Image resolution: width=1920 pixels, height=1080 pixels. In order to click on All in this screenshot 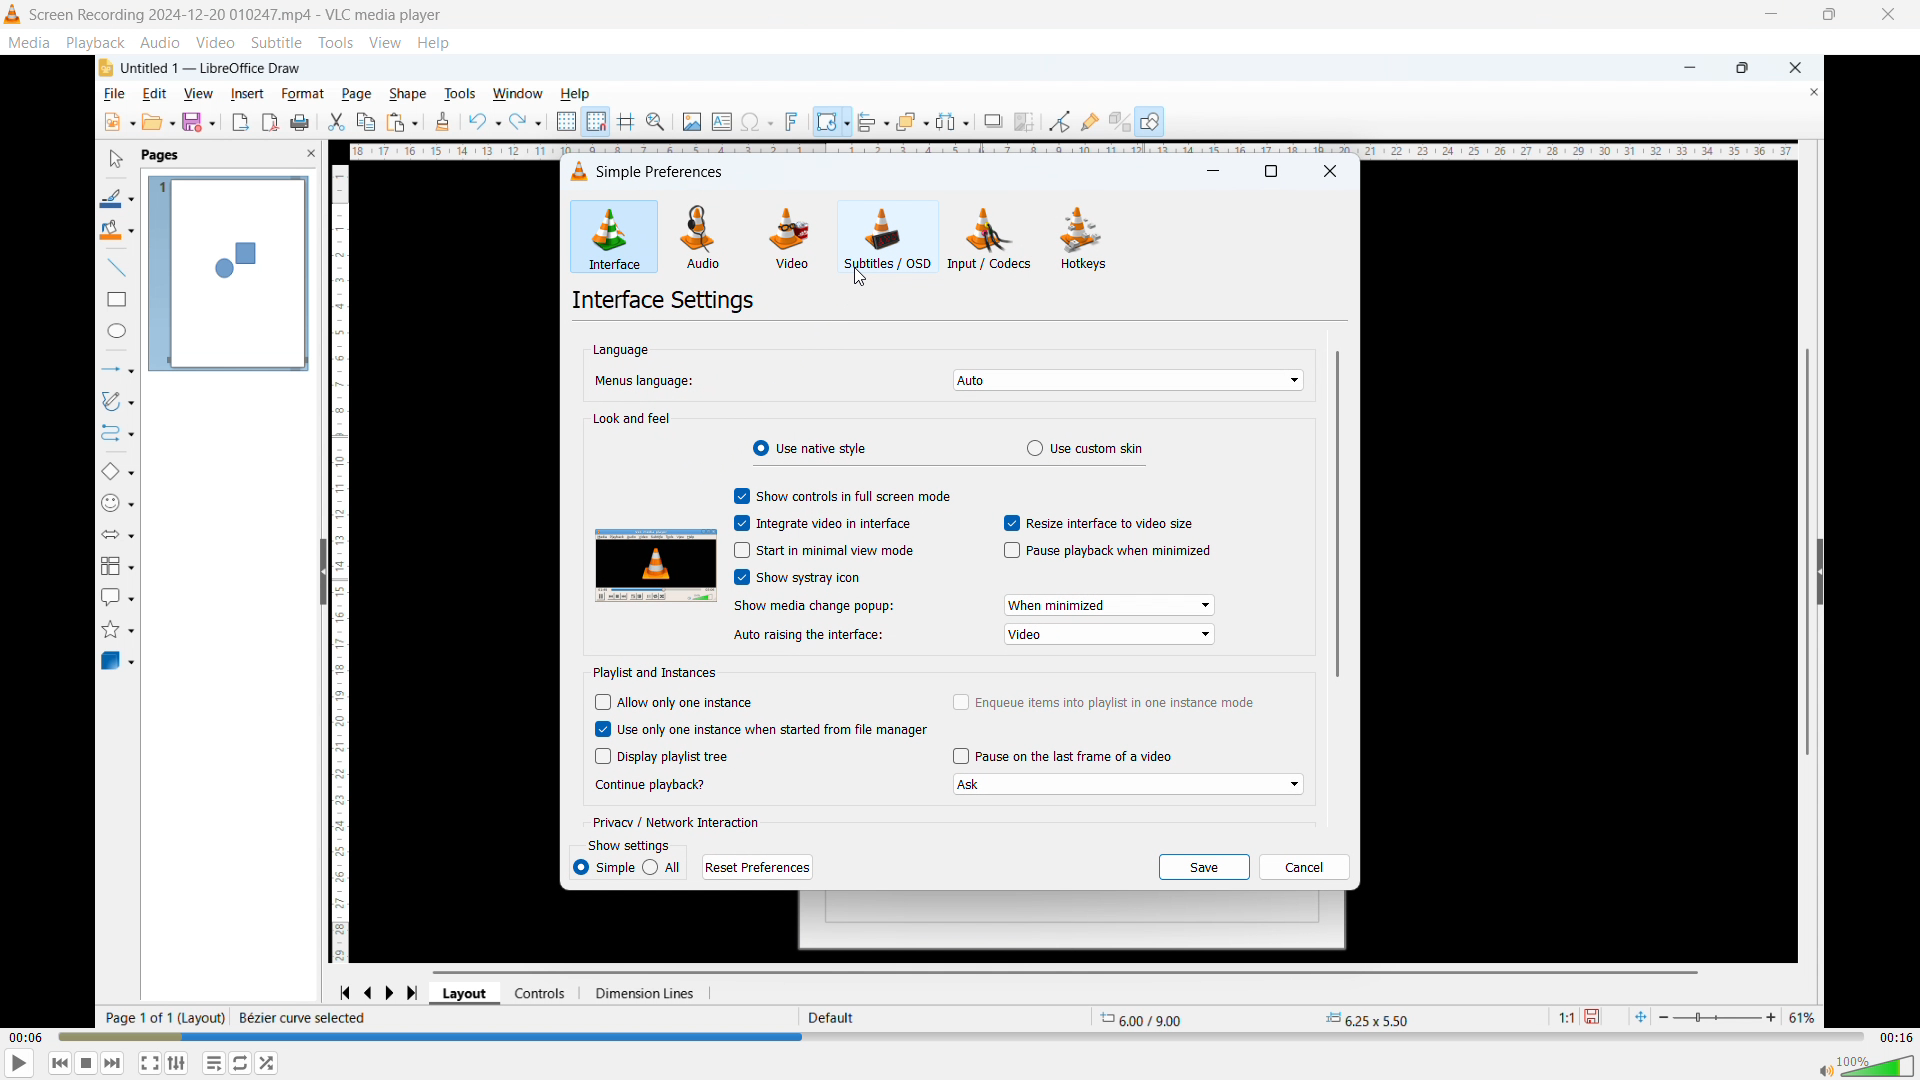, I will do `click(664, 868)`.